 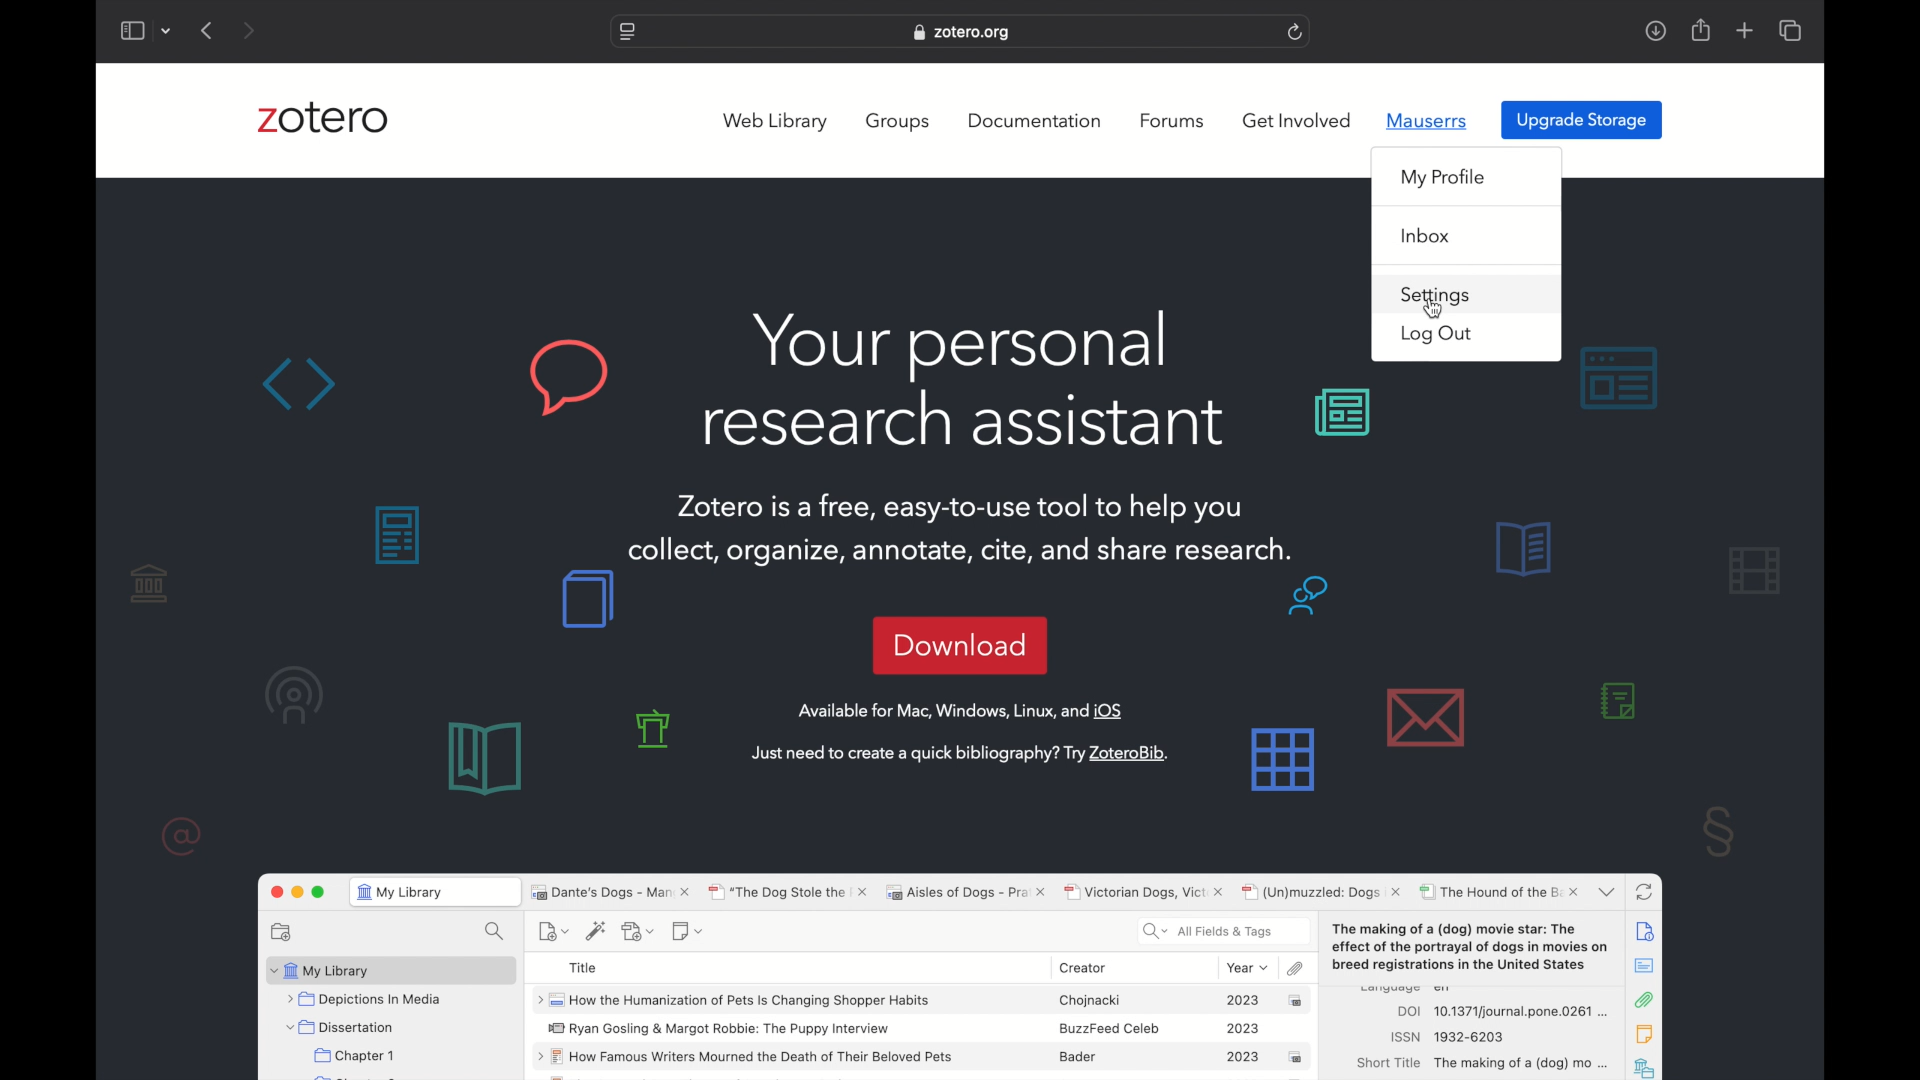 What do you see at coordinates (1296, 121) in the screenshot?
I see `get involved` at bounding box center [1296, 121].